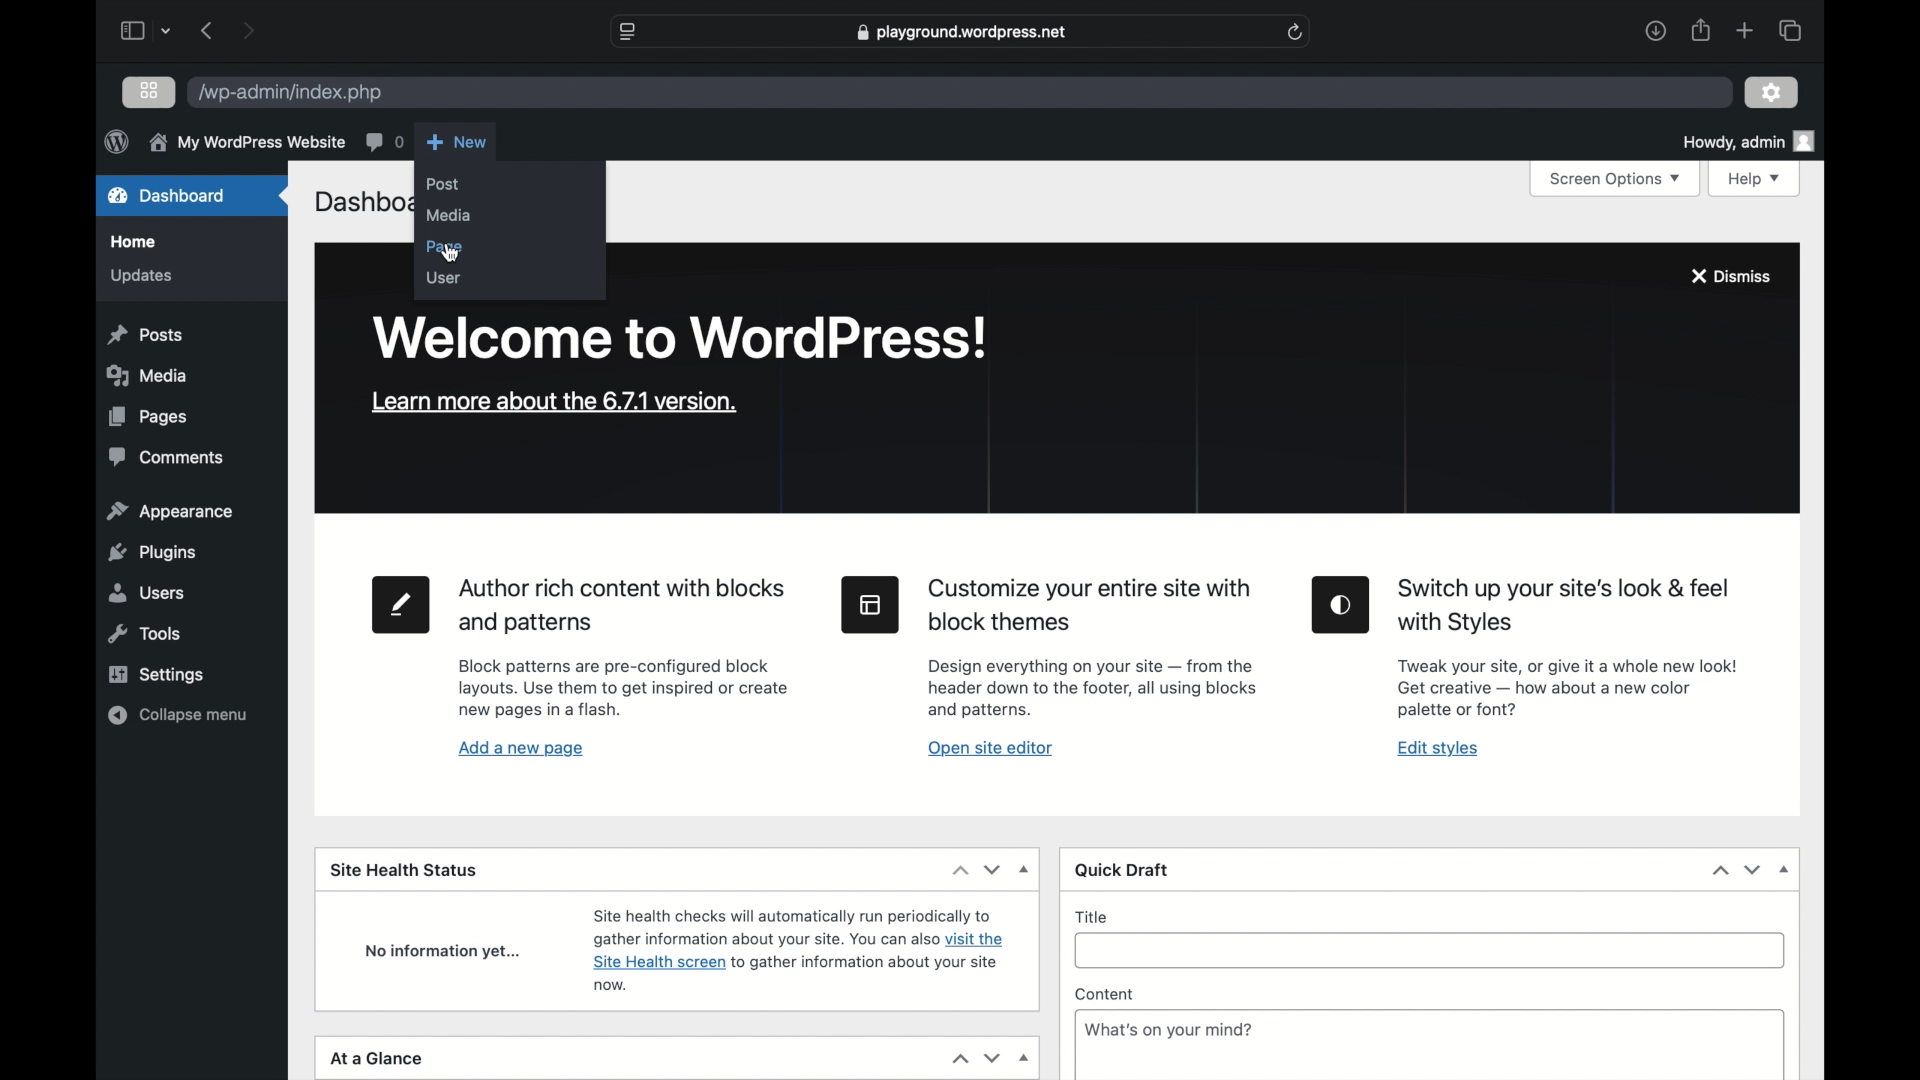 This screenshot has width=1920, height=1080. Describe the element at coordinates (1702, 31) in the screenshot. I see `share` at that location.